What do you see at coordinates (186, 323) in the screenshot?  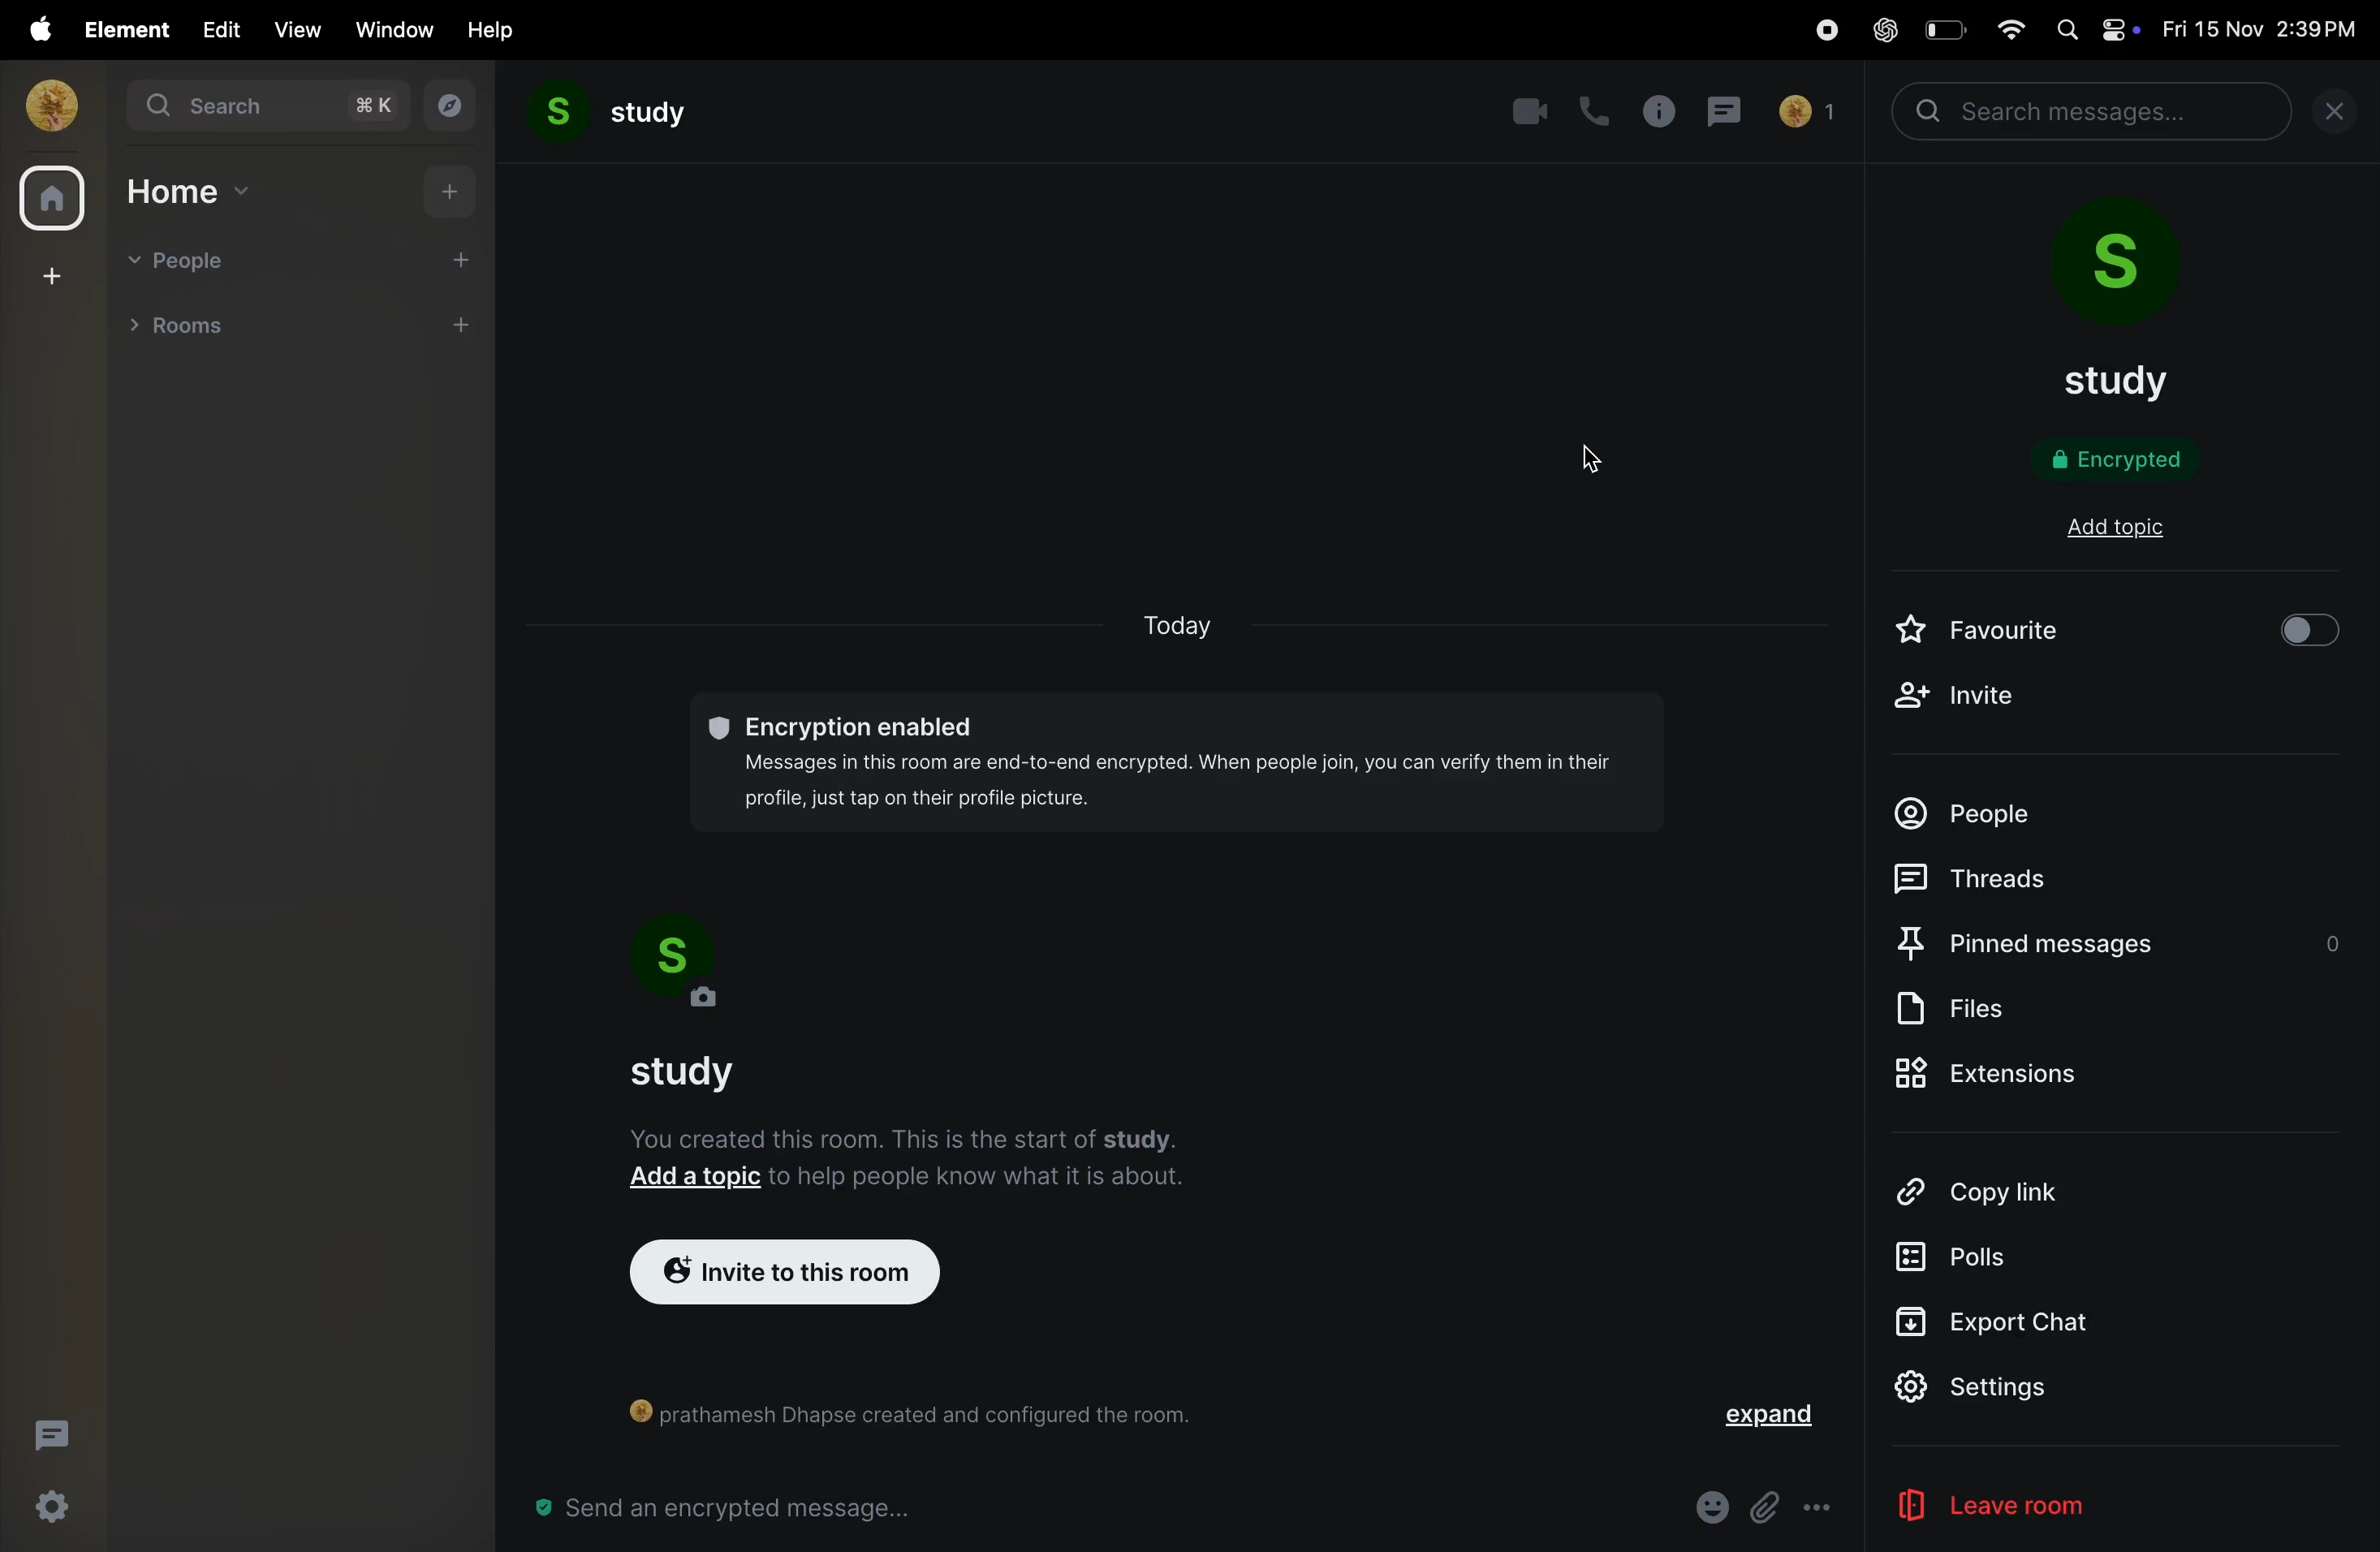 I see `rooms` at bounding box center [186, 323].